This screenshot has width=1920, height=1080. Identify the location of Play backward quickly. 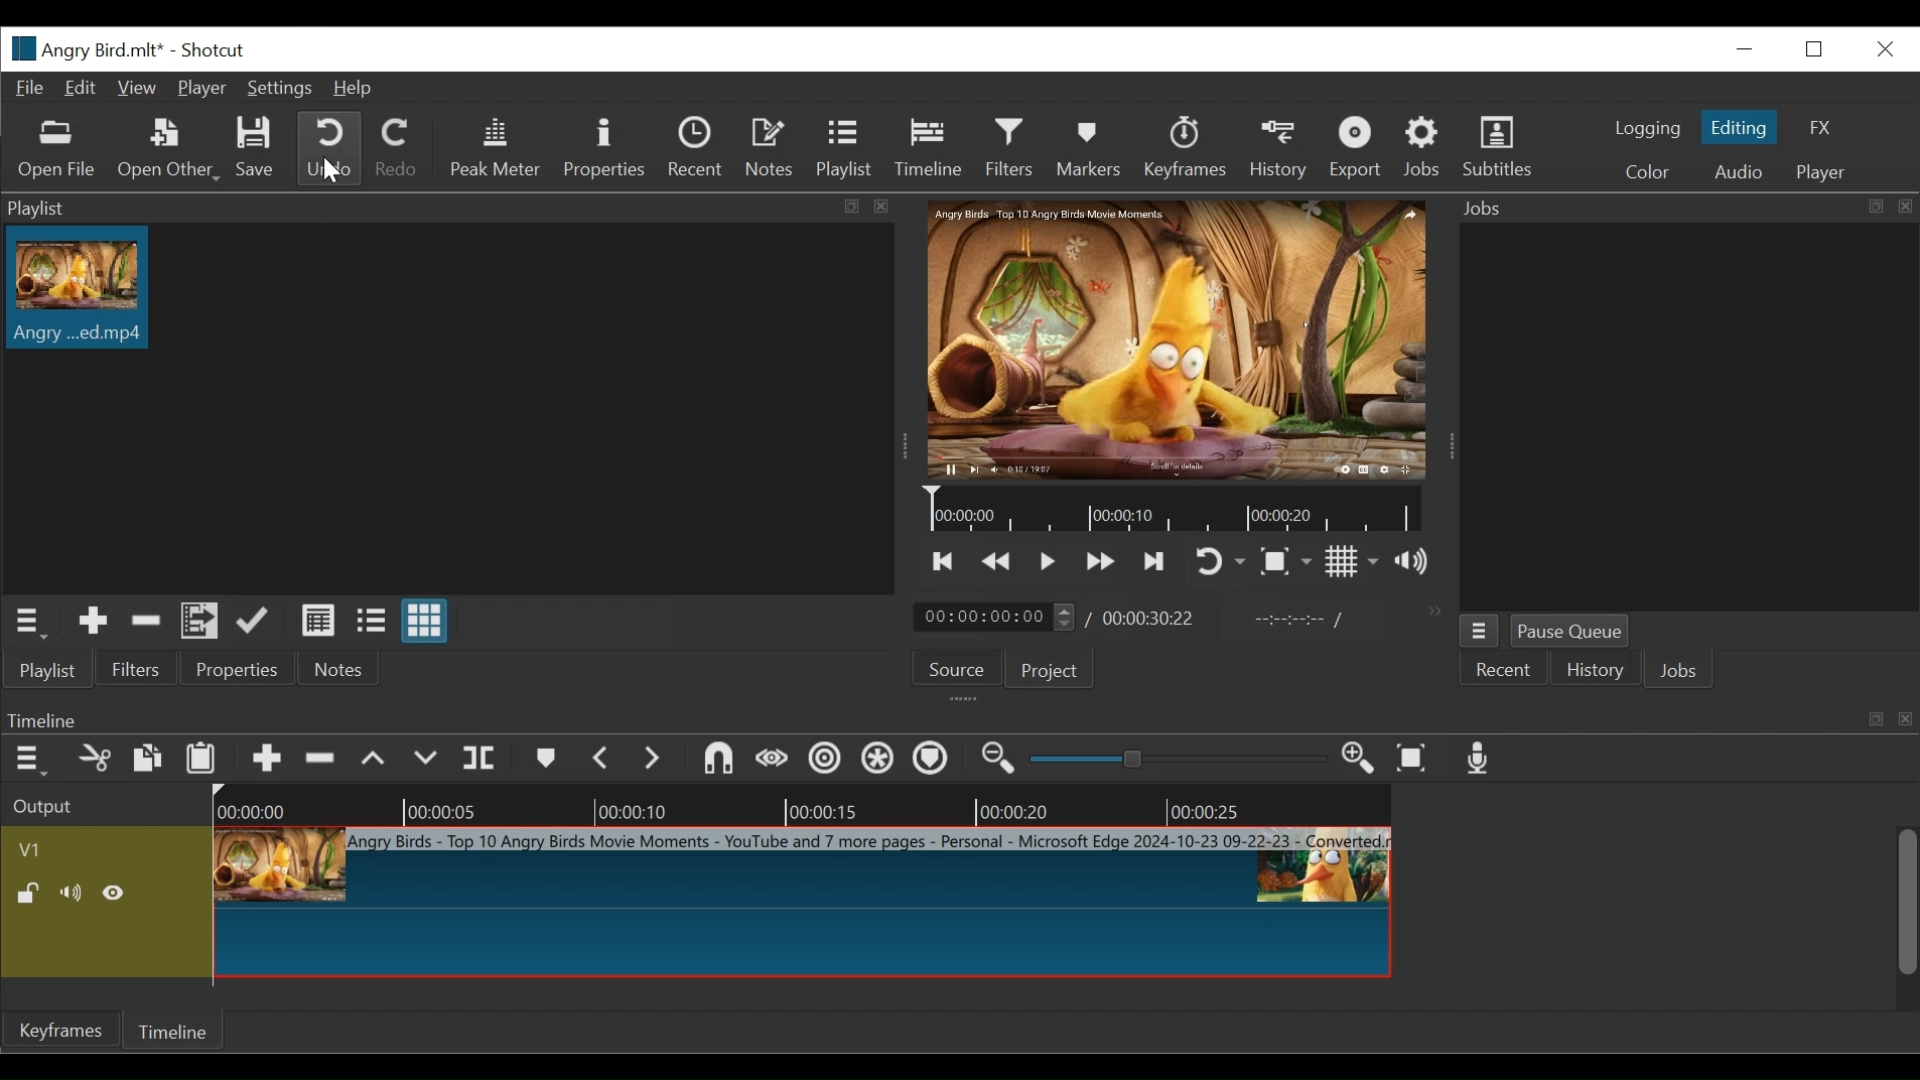
(994, 561).